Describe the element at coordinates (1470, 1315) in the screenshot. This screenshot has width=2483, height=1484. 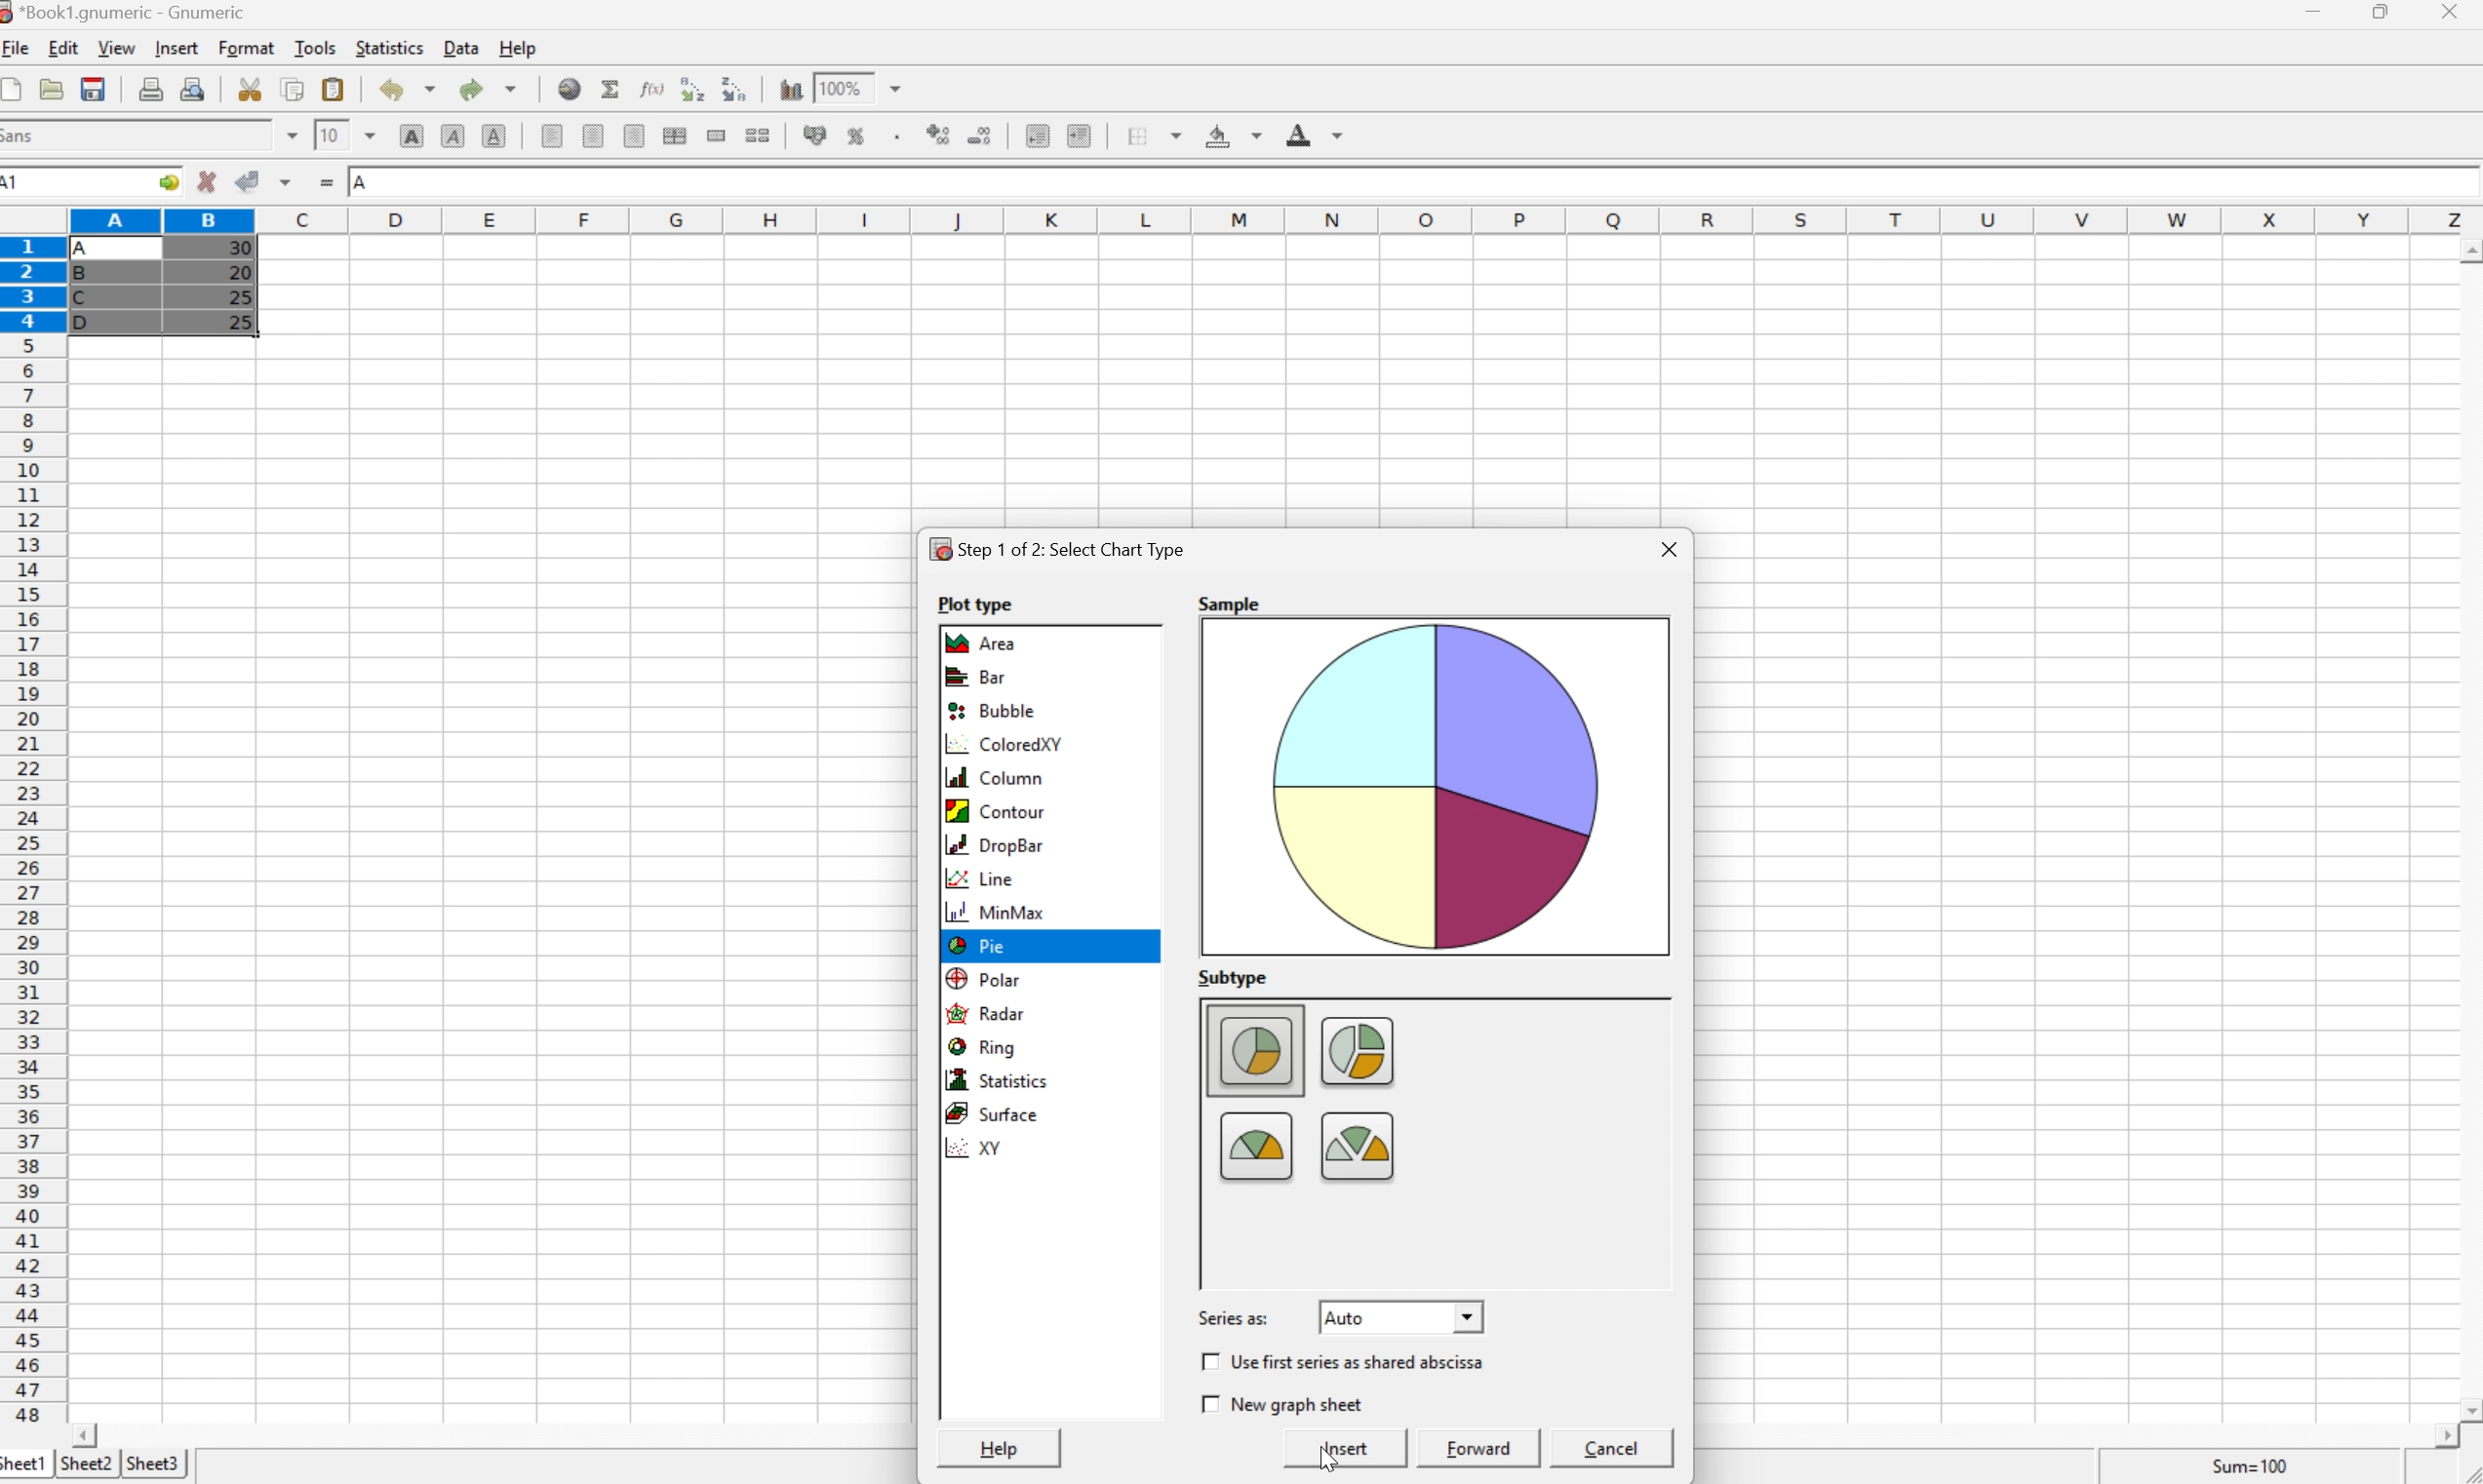
I see `Drop Down` at that location.